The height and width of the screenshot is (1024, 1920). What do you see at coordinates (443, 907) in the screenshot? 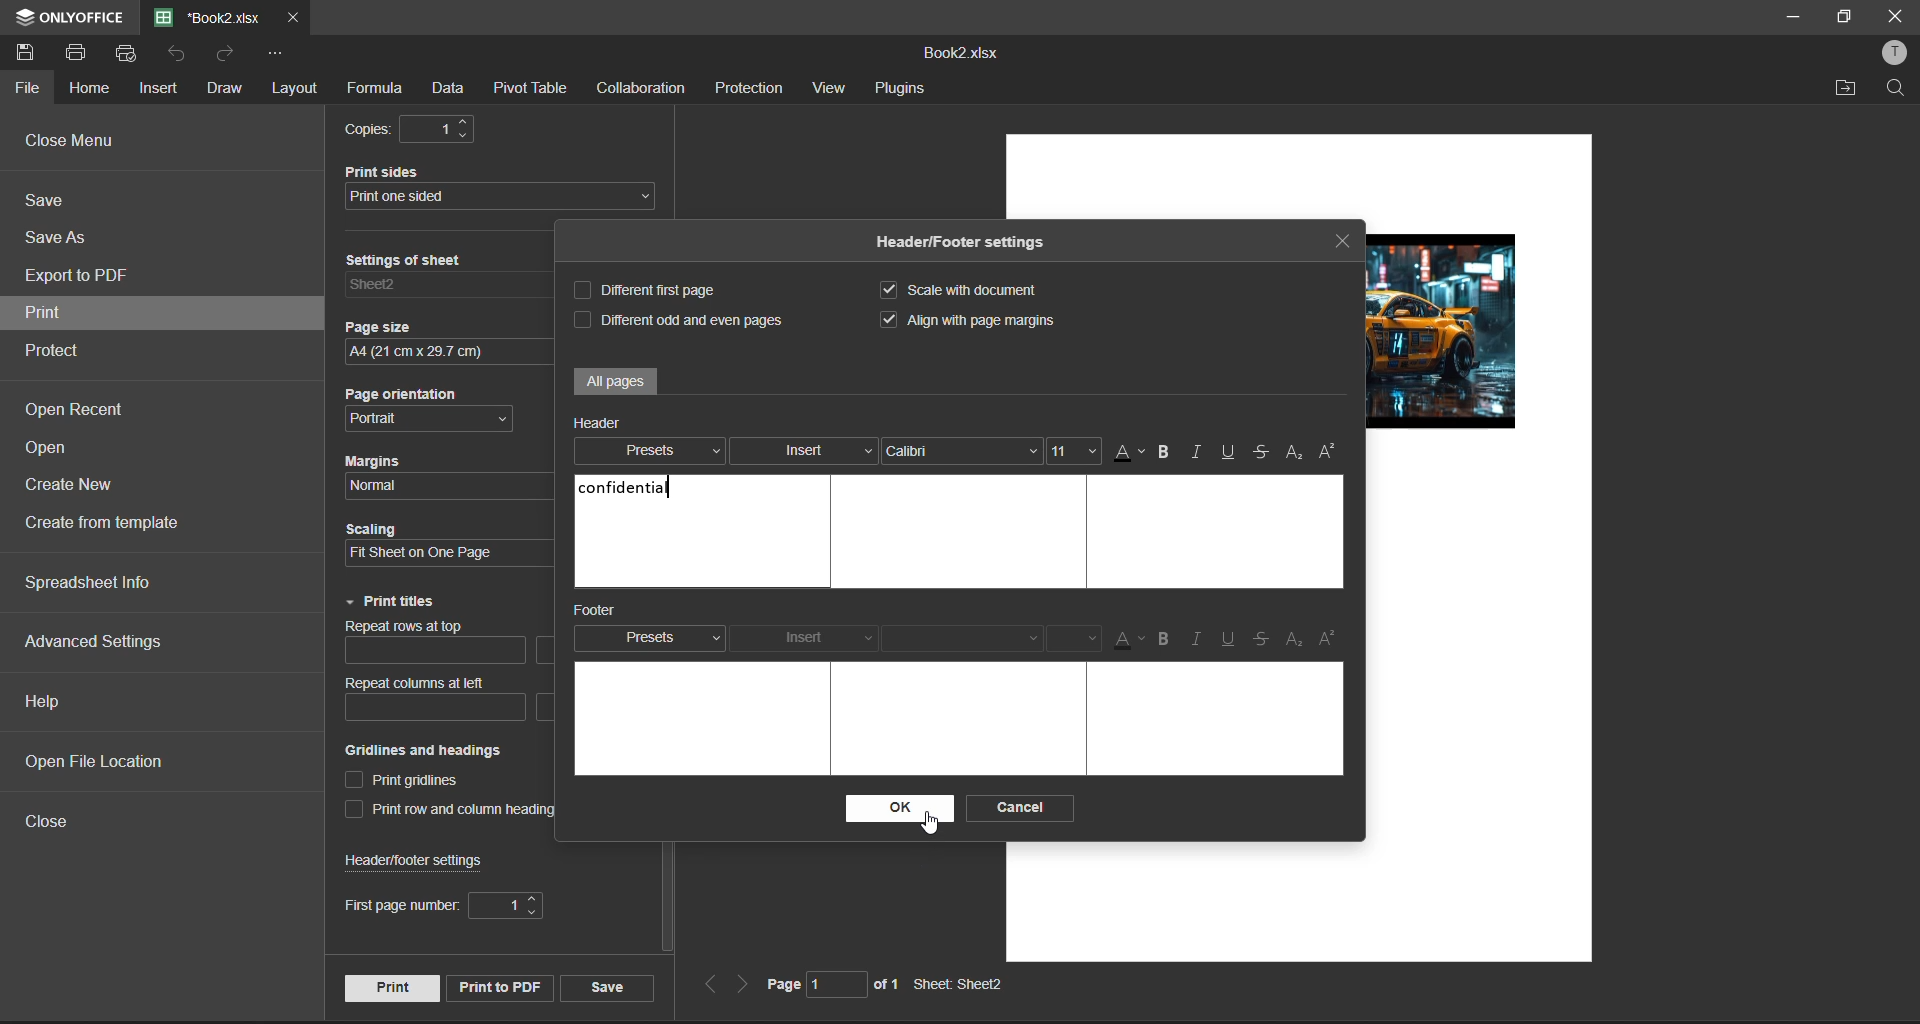
I see `first page number` at bounding box center [443, 907].